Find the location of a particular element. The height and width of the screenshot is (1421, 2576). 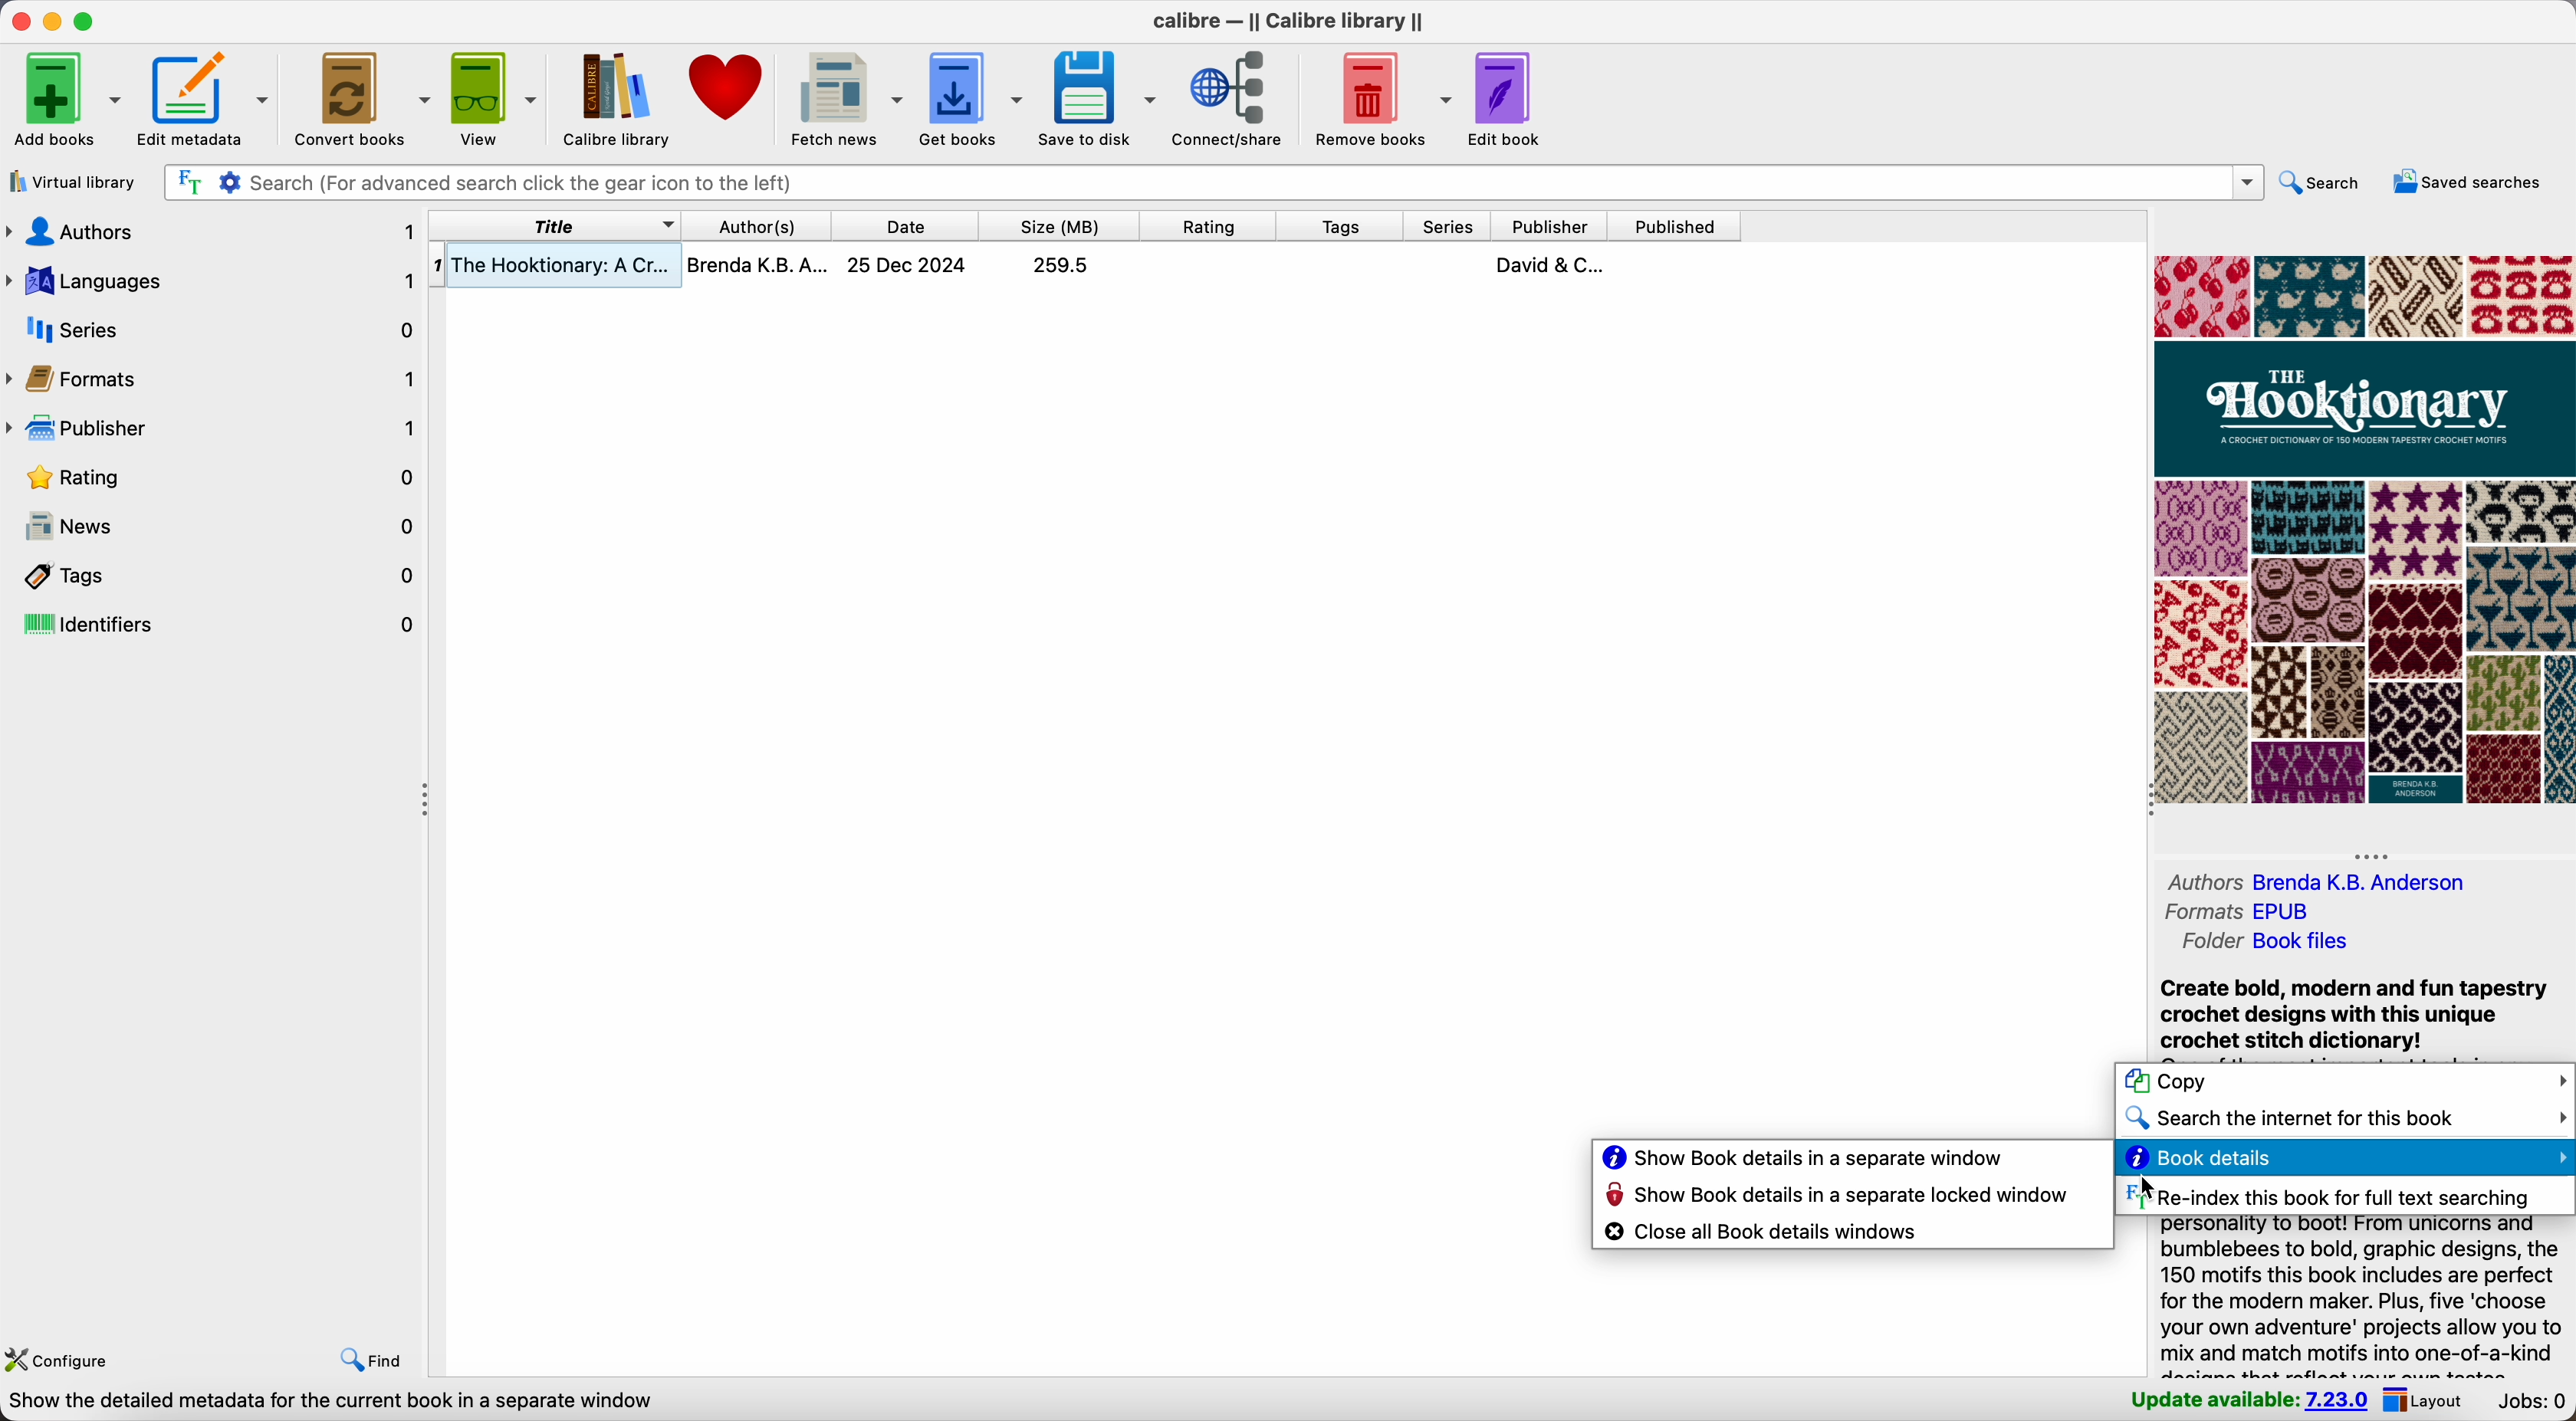

Calibre library is located at coordinates (614, 96).